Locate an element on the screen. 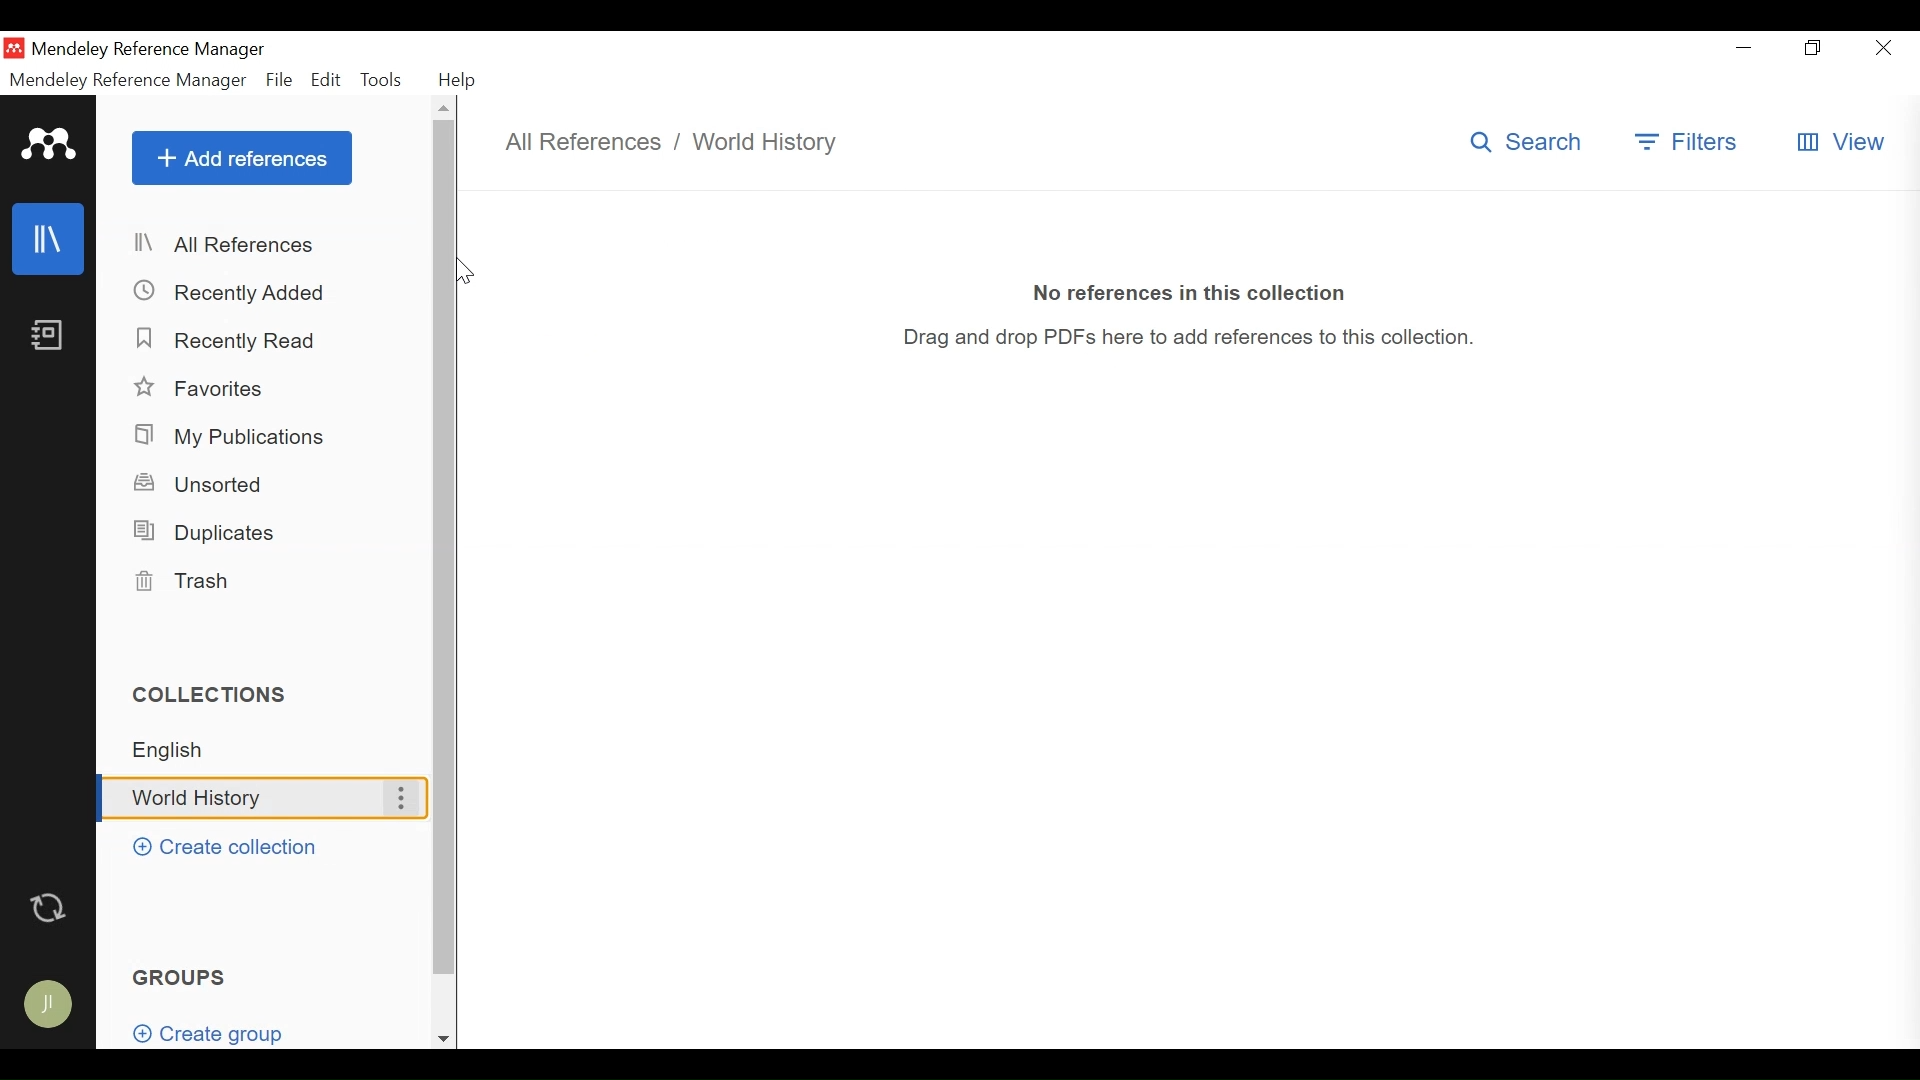 The image size is (1920, 1080). Close is located at coordinates (1880, 48).